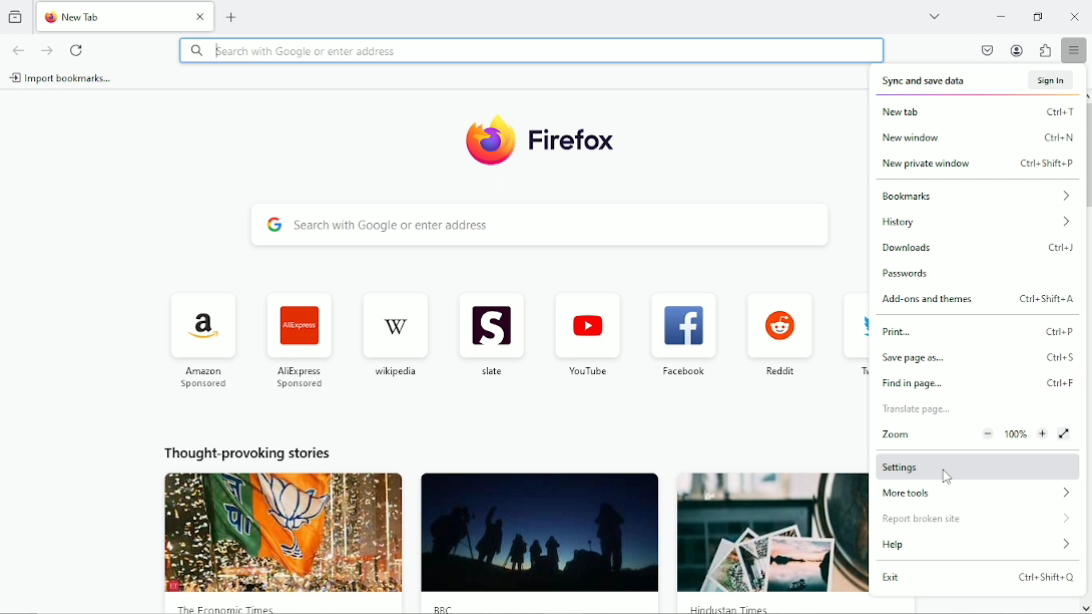 Image resolution: width=1092 pixels, height=614 pixels. Describe the element at coordinates (978, 577) in the screenshot. I see `exit` at that location.